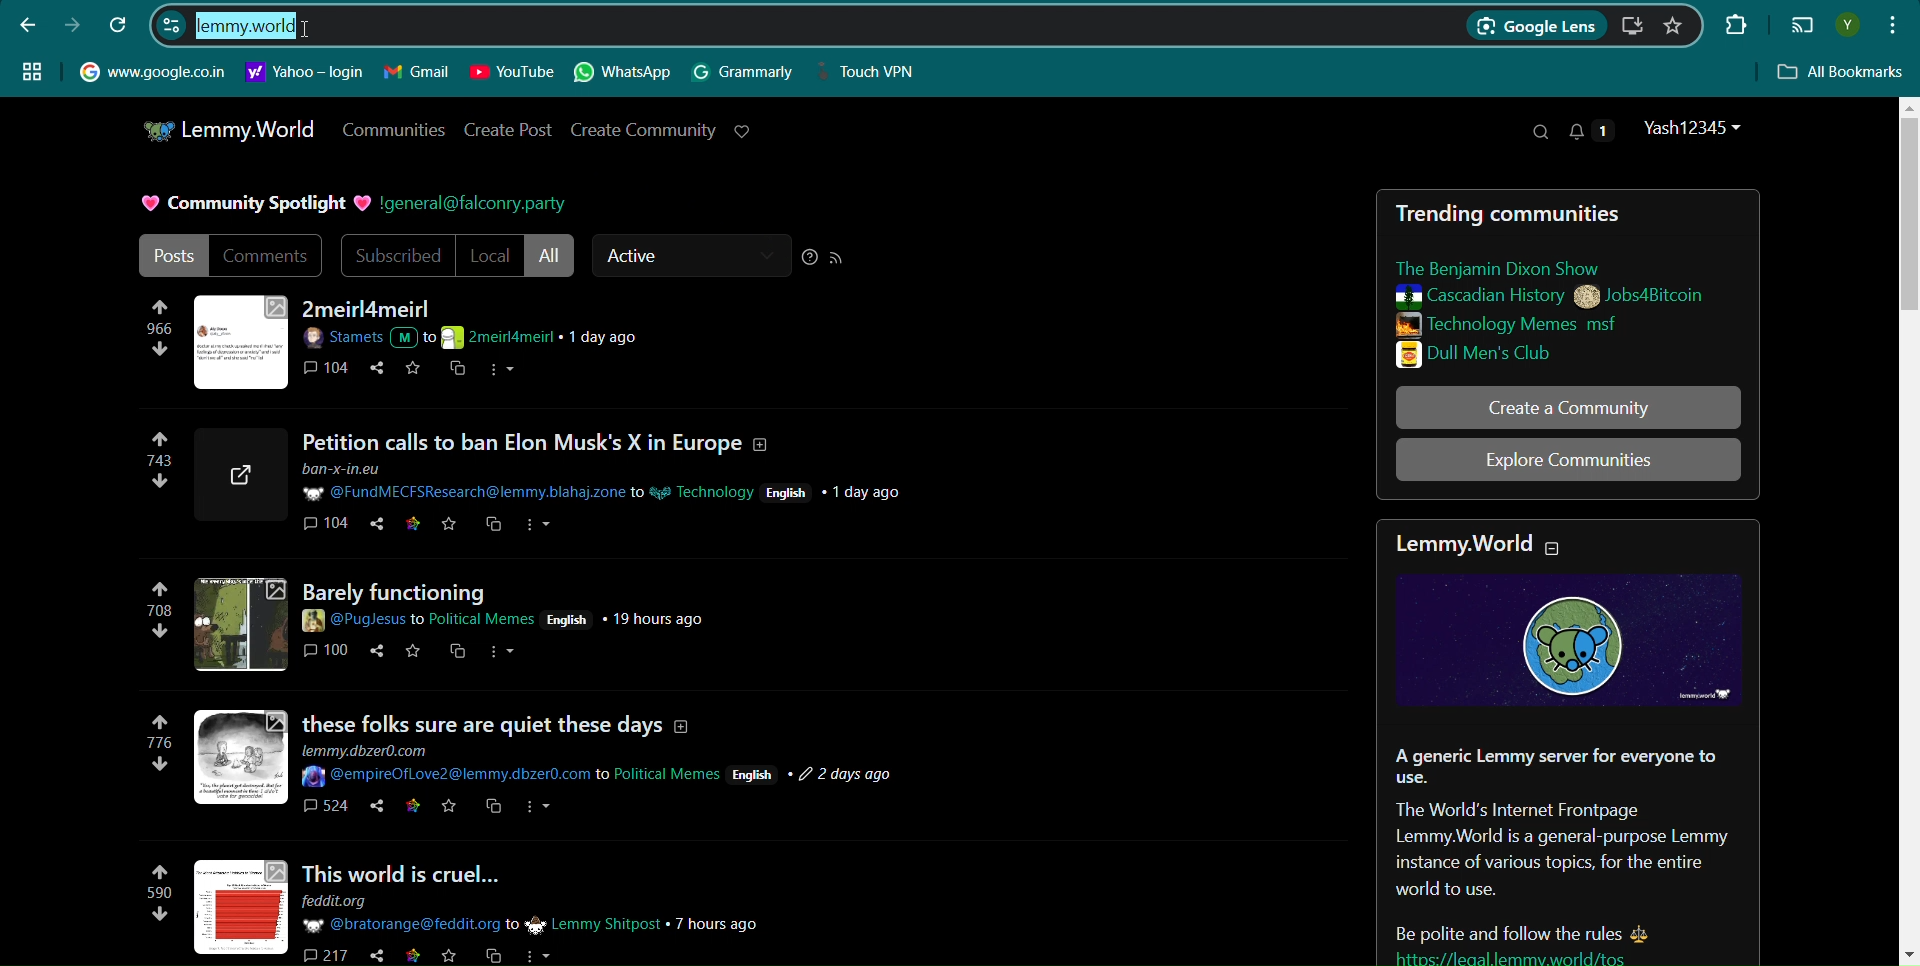  I want to click on 590, so click(152, 898).